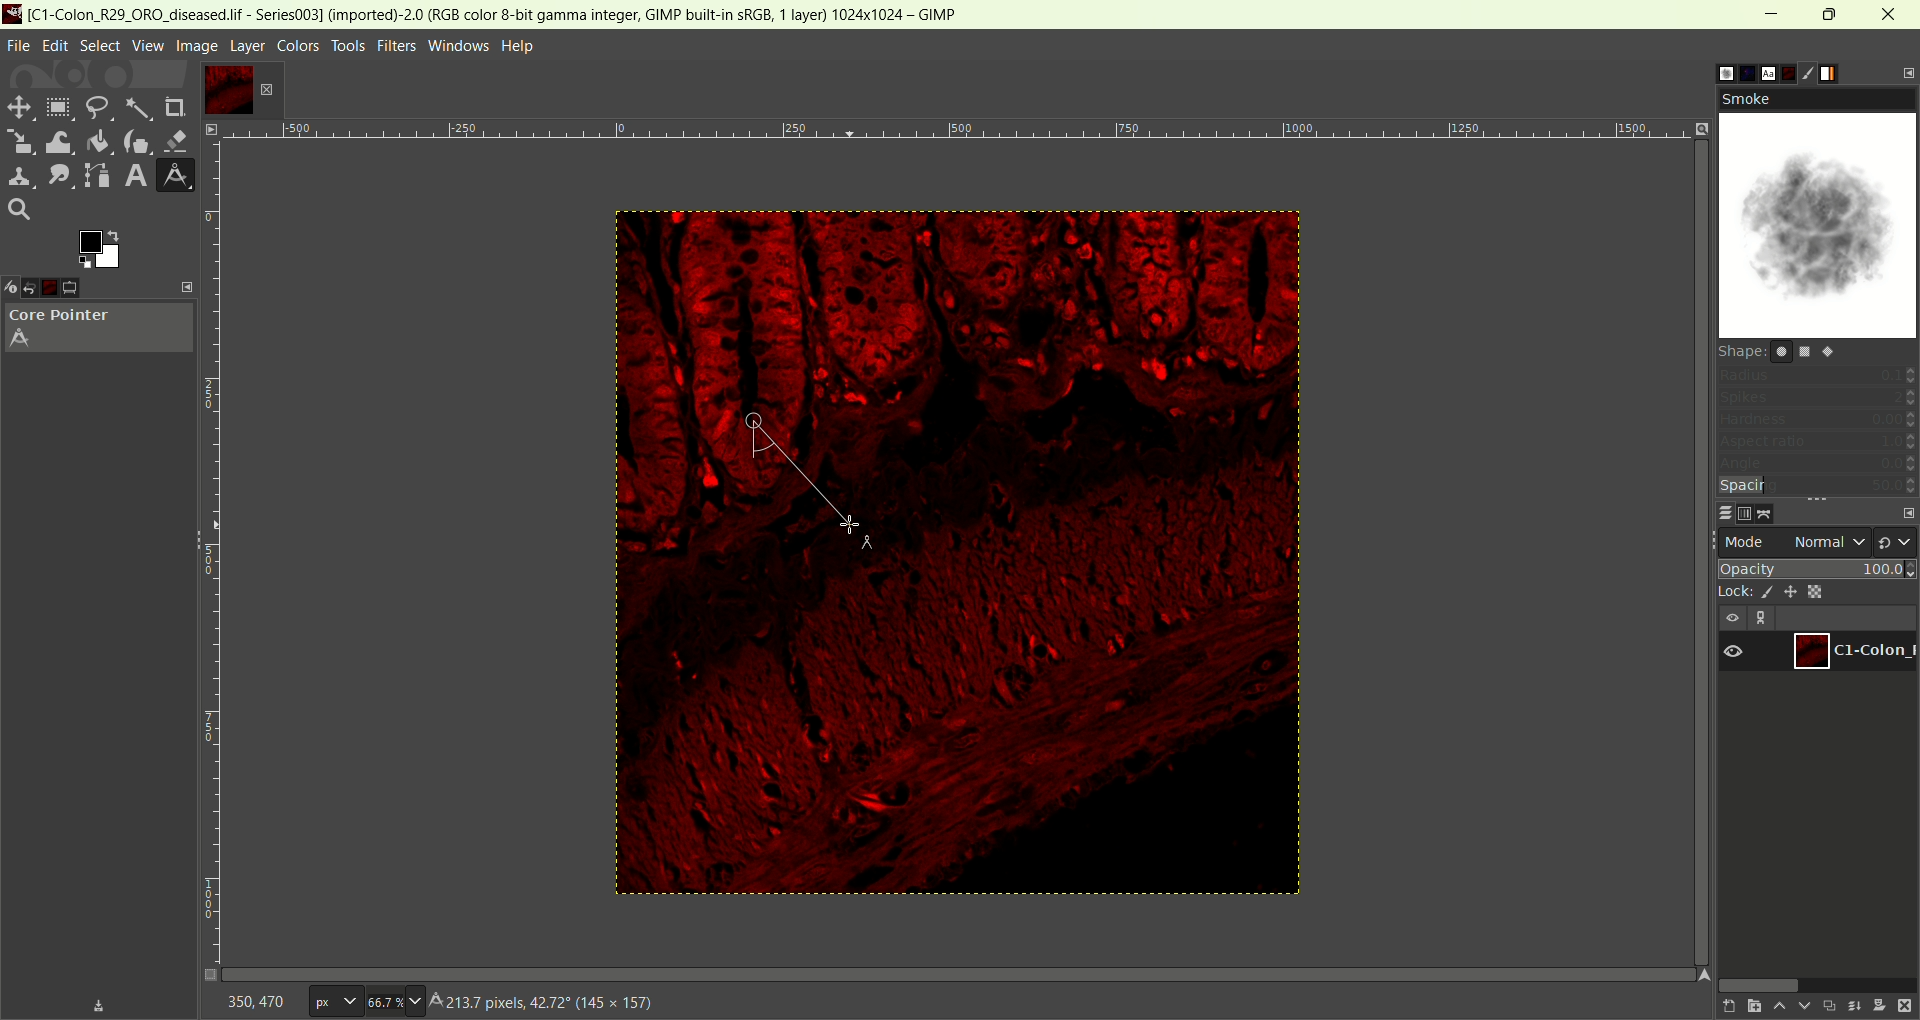 The height and width of the screenshot is (1020, 1920). Describe the element at coordinates (253, 1000) in the screenshot. I see `coordinate` at that location.